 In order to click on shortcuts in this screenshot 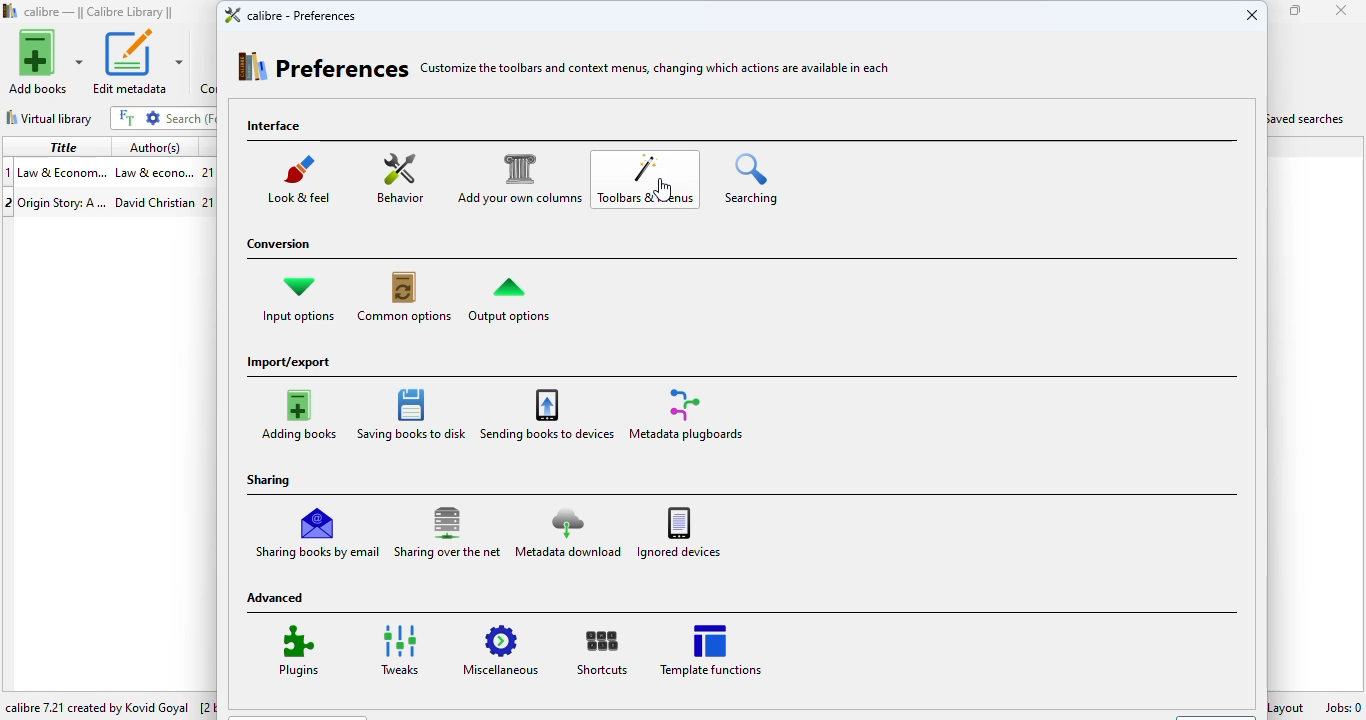, I will do `click(598, 650)`.